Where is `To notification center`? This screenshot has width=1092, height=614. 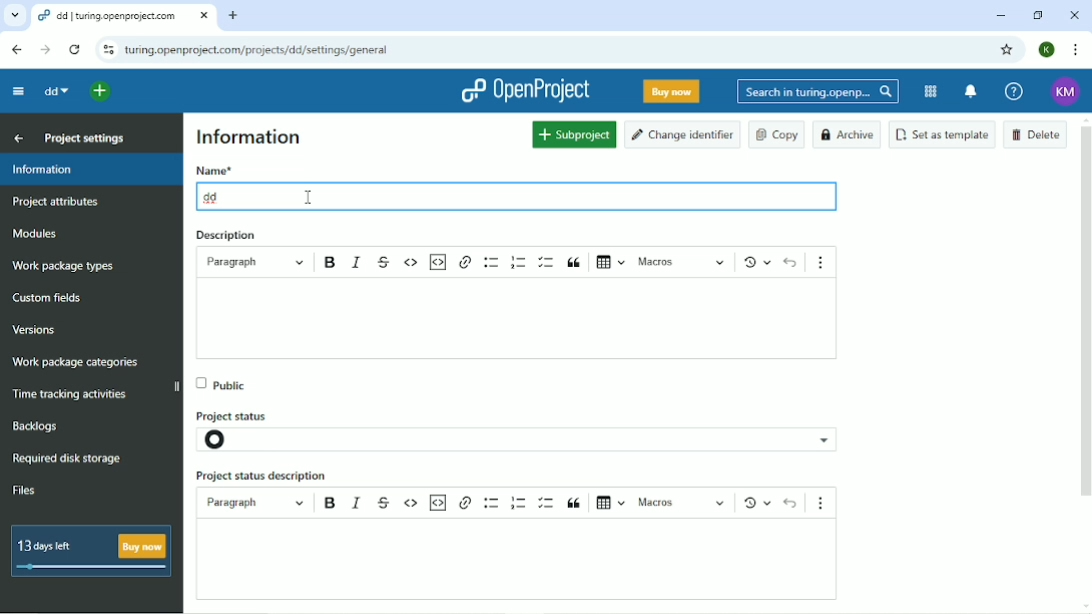
To notification center is located at coordinates (971, 92).